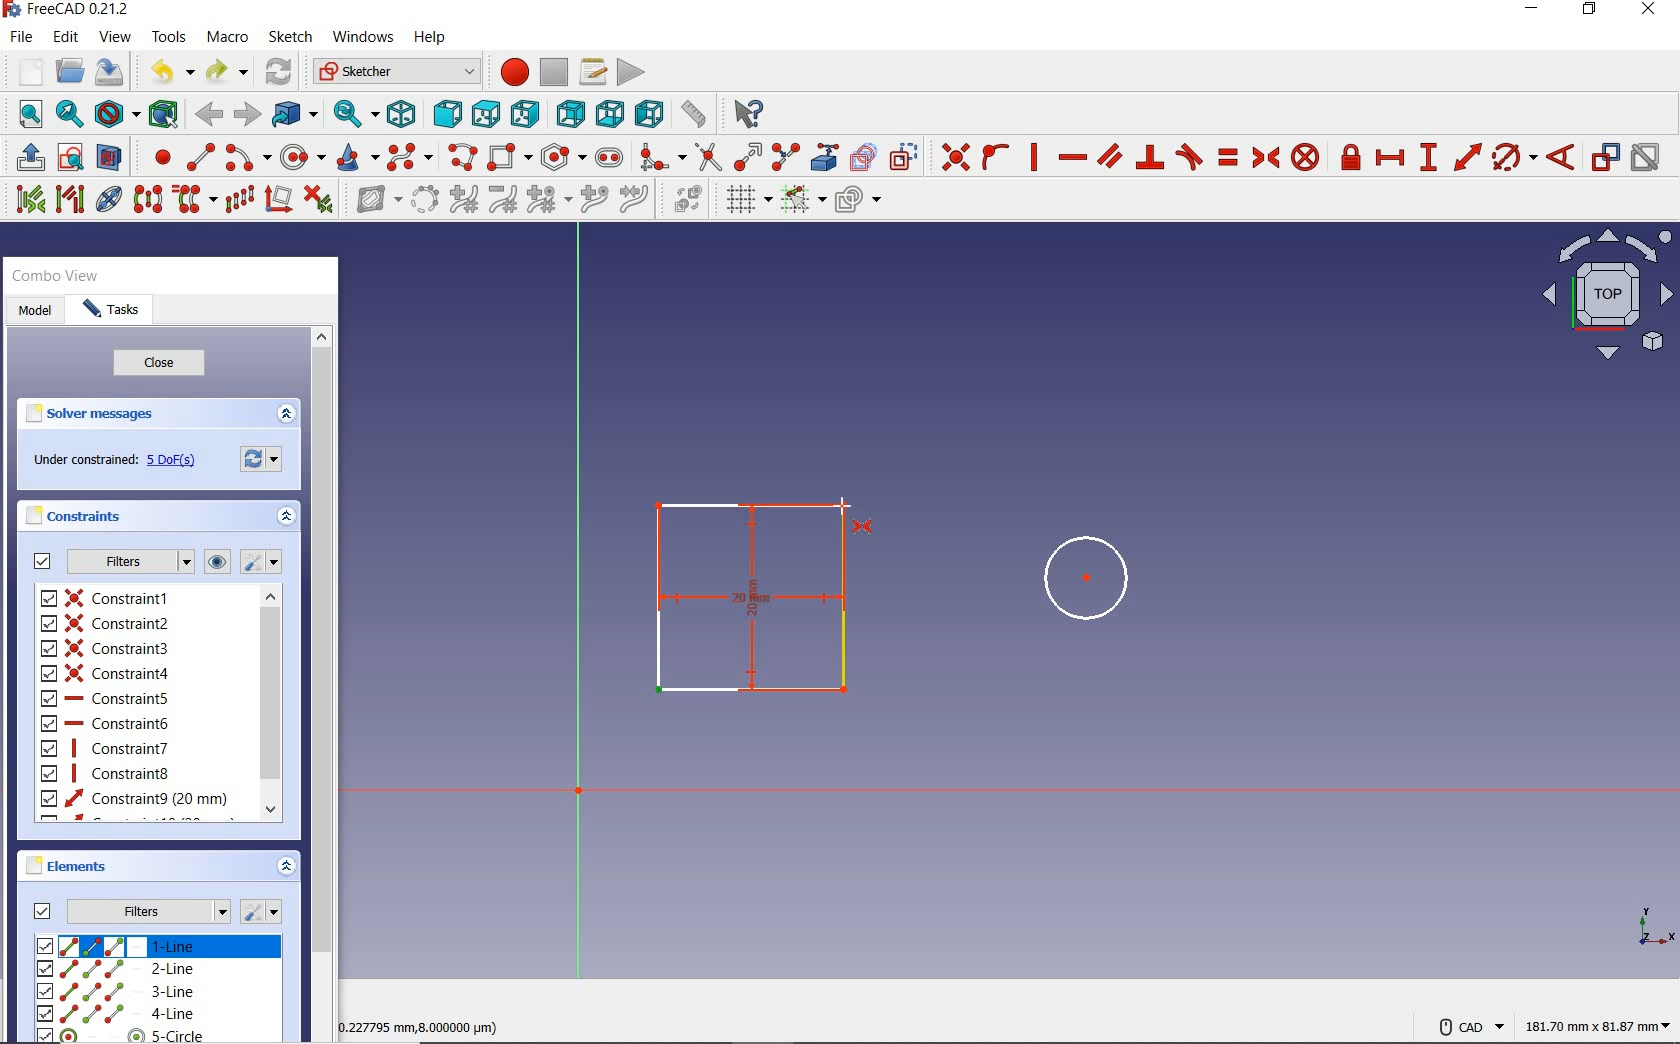 Image resolution: width=1680 pixels, height=1044 pixels. Describe the element at coordinates (69, 201) in the screenshot. I see `select associated geometry` at that location.